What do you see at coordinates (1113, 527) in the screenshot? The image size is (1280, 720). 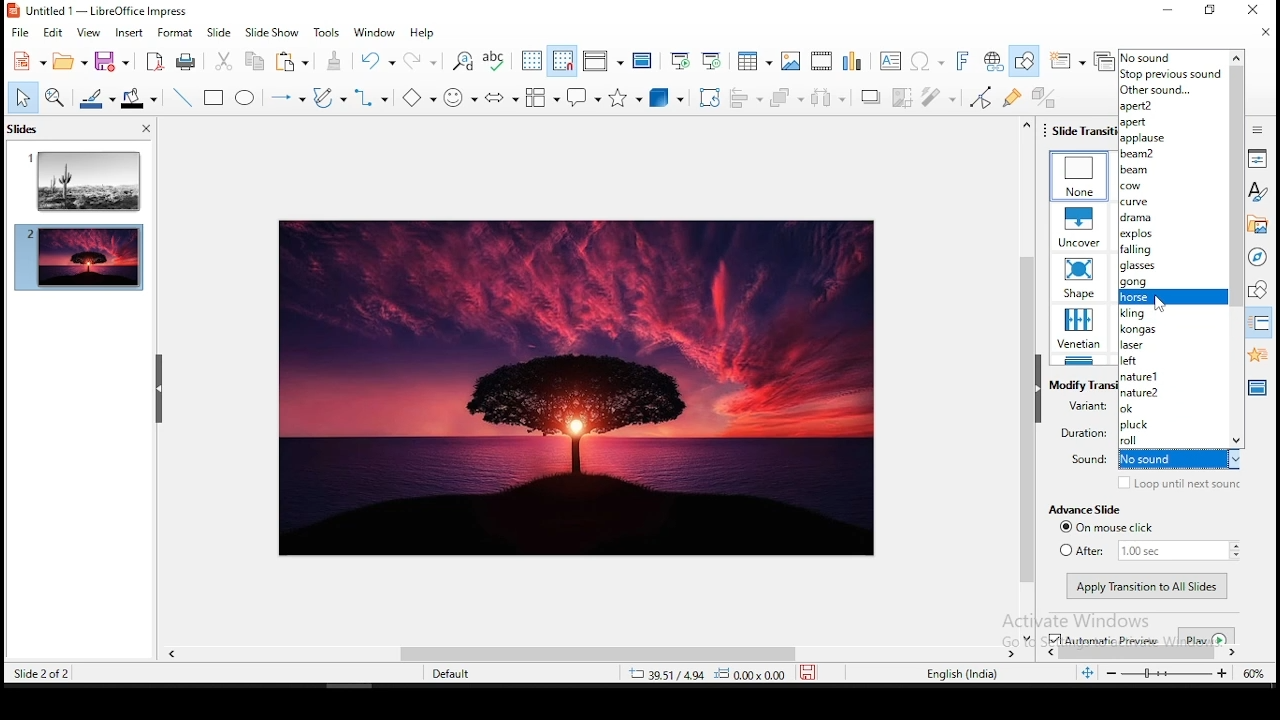 I see `on mouse click` at bounding box center [1113, 527].